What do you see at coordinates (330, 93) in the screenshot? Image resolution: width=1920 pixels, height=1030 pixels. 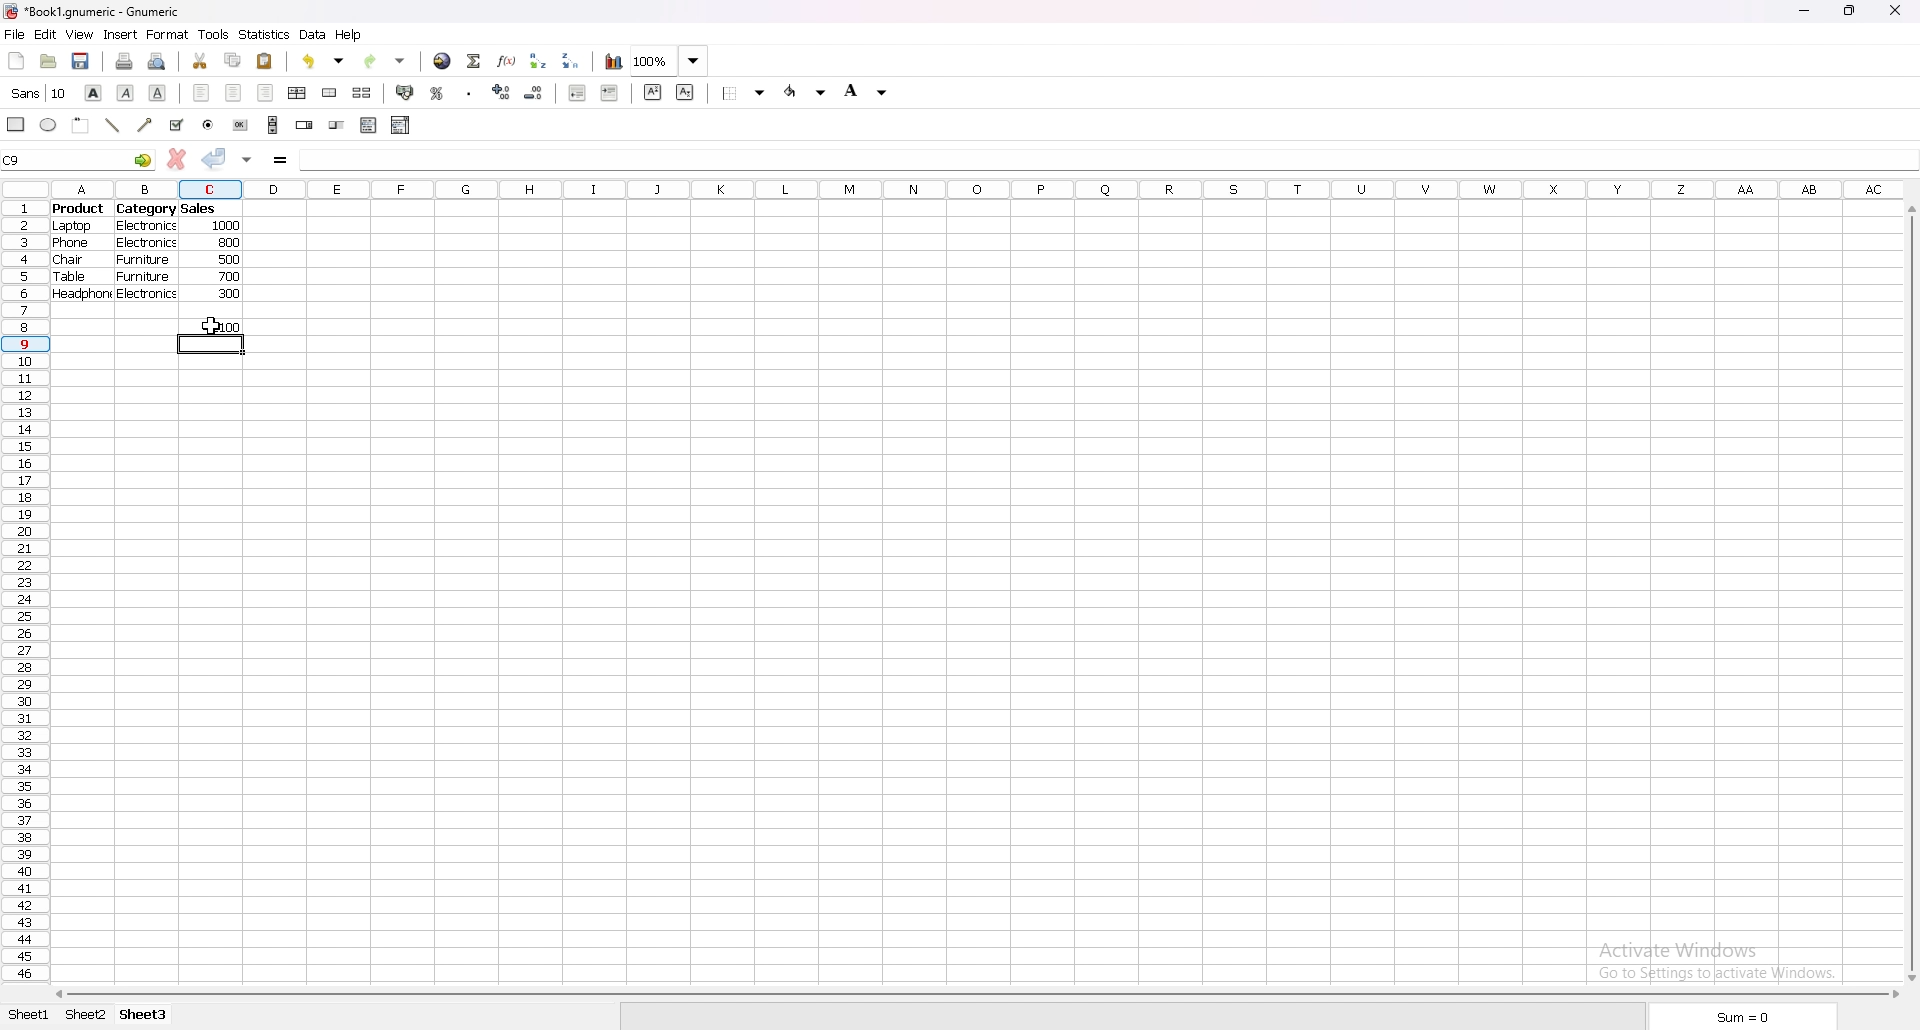 I see `merge cell` at bounding box center [330, 93].